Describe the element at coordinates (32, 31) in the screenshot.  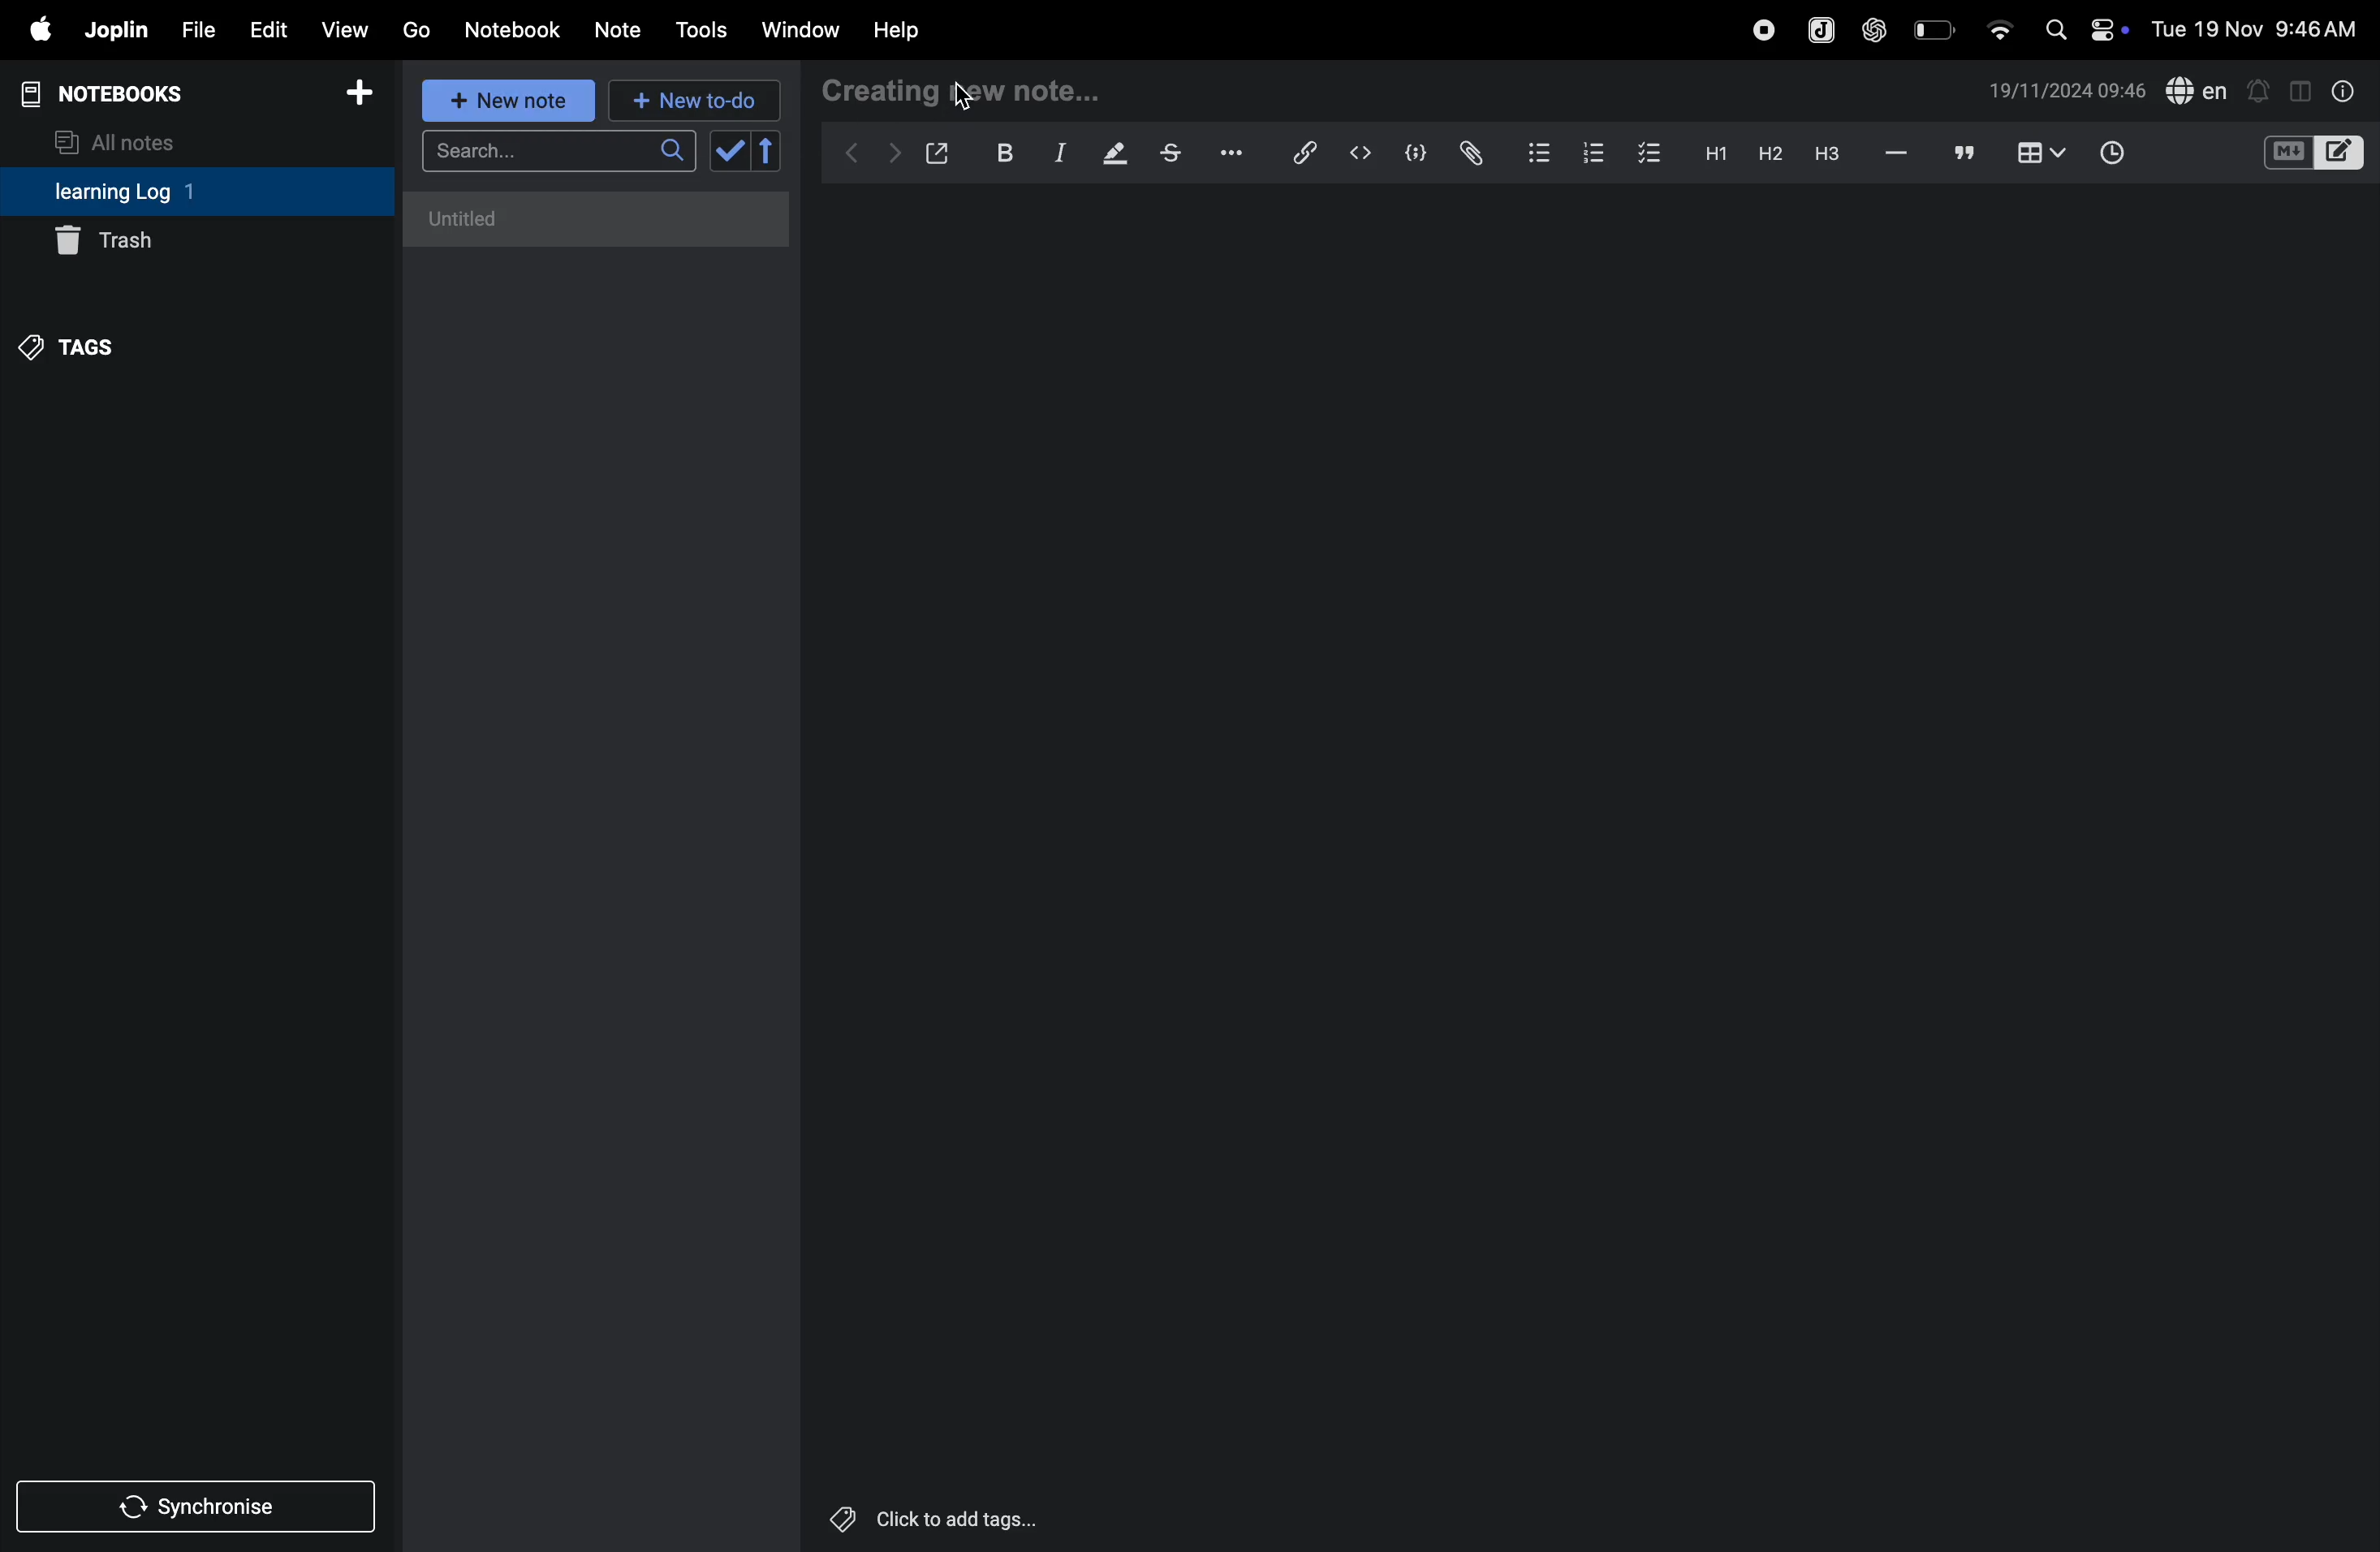
I see `apple menu` at that location.